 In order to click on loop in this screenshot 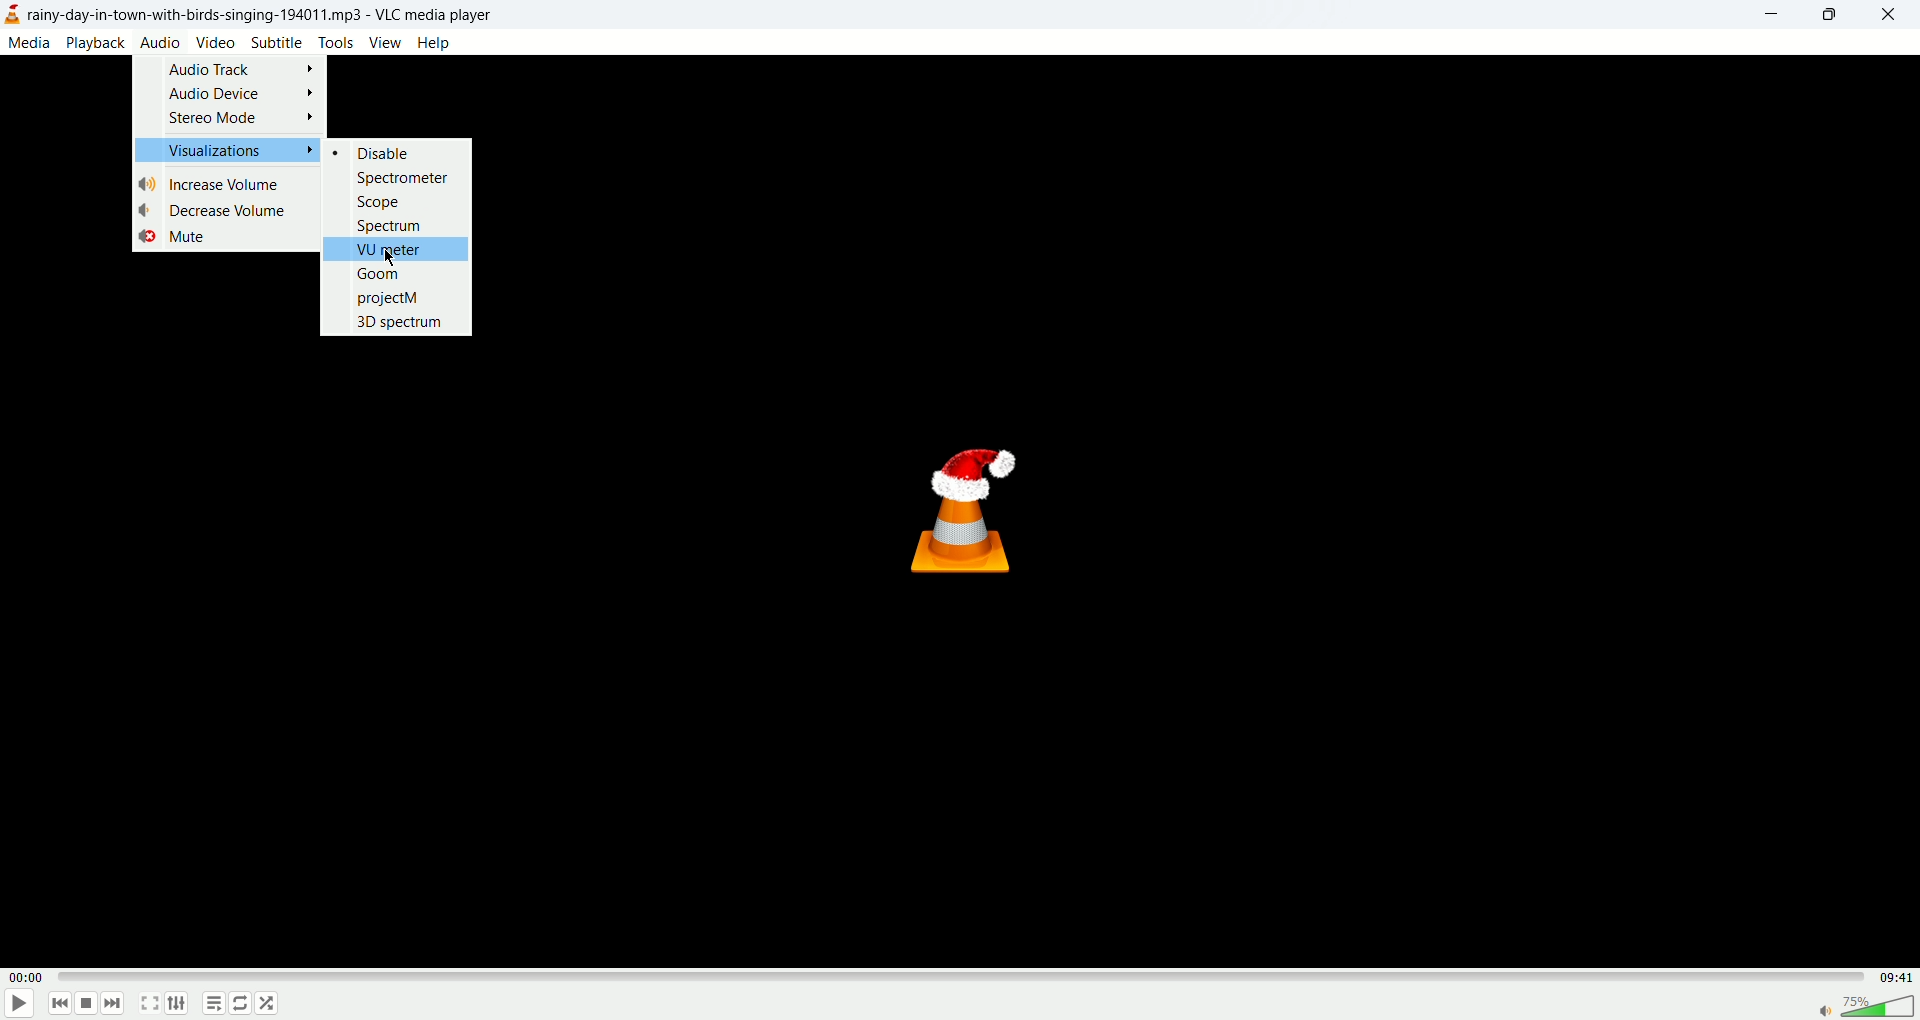, I will do `click(239, 1005)`.